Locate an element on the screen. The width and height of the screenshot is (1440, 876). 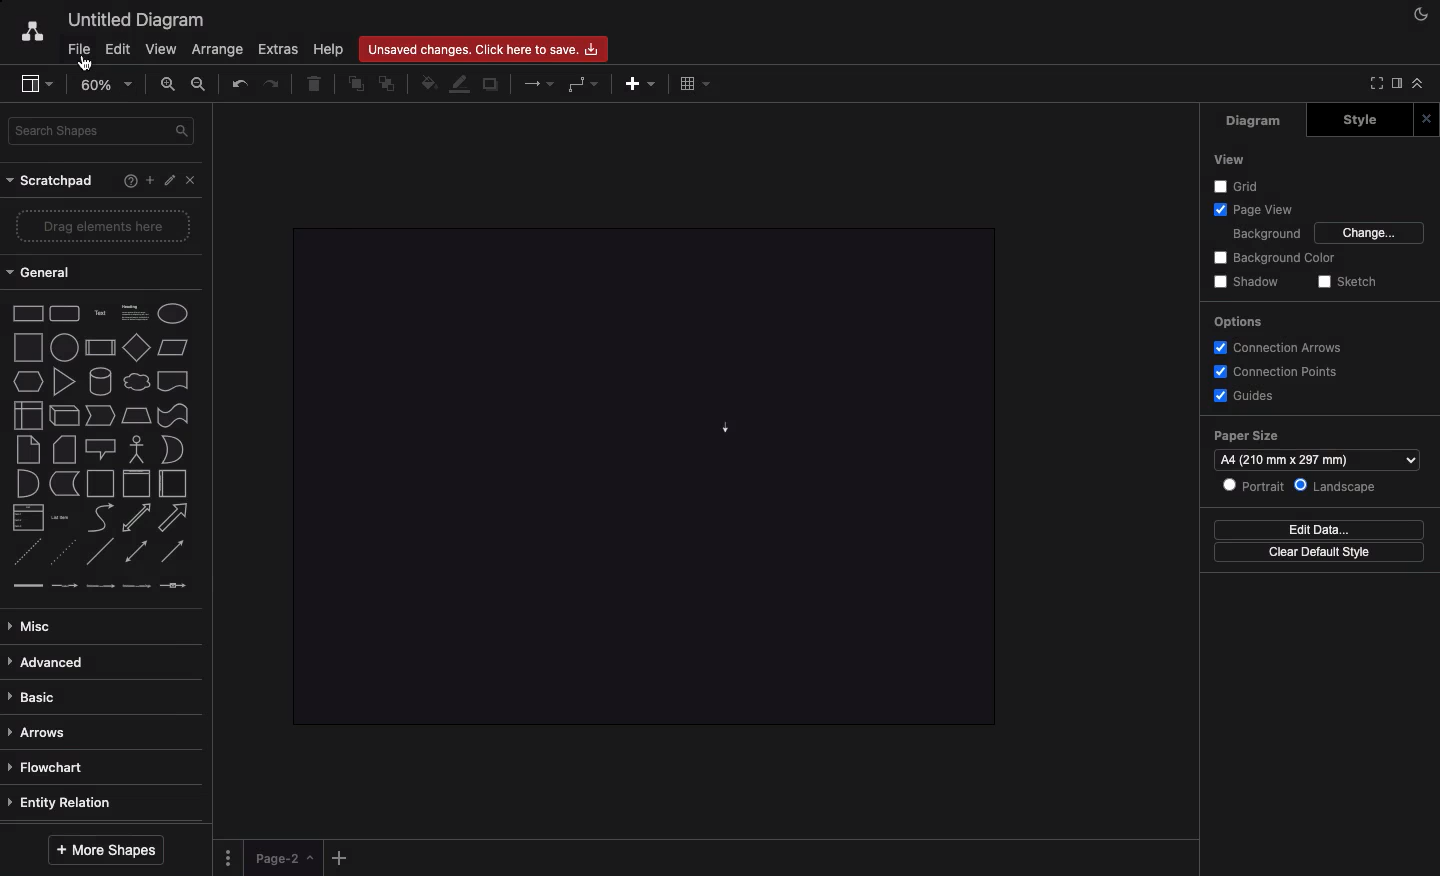
View is located at coordinates (161, 48).